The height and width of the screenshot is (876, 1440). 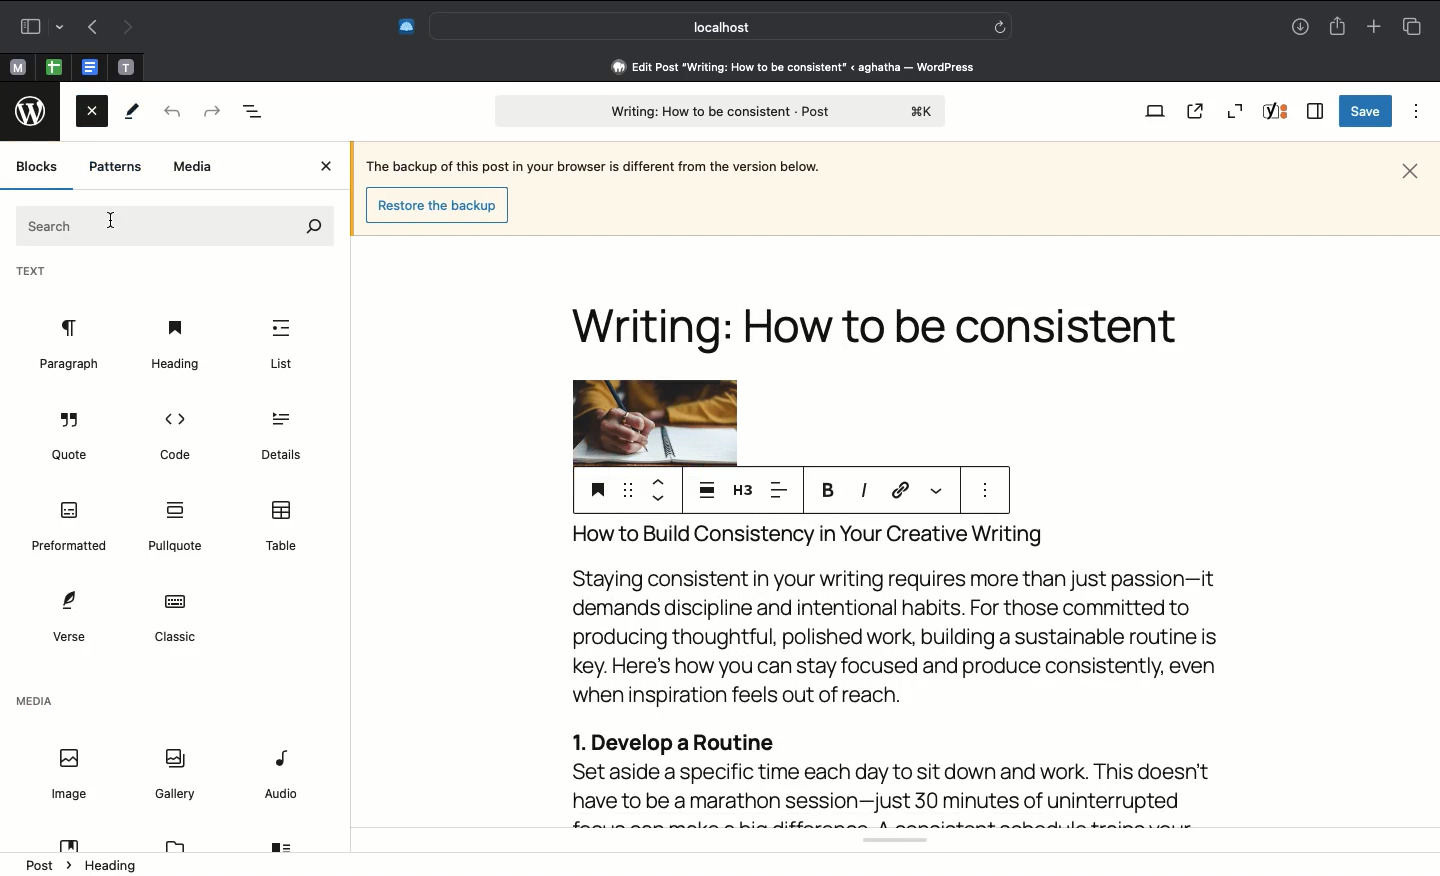 What do you see at coordinates (53, 66) in the screenshot?
I see `Pinned tabs` at bounding box center [53, 66].